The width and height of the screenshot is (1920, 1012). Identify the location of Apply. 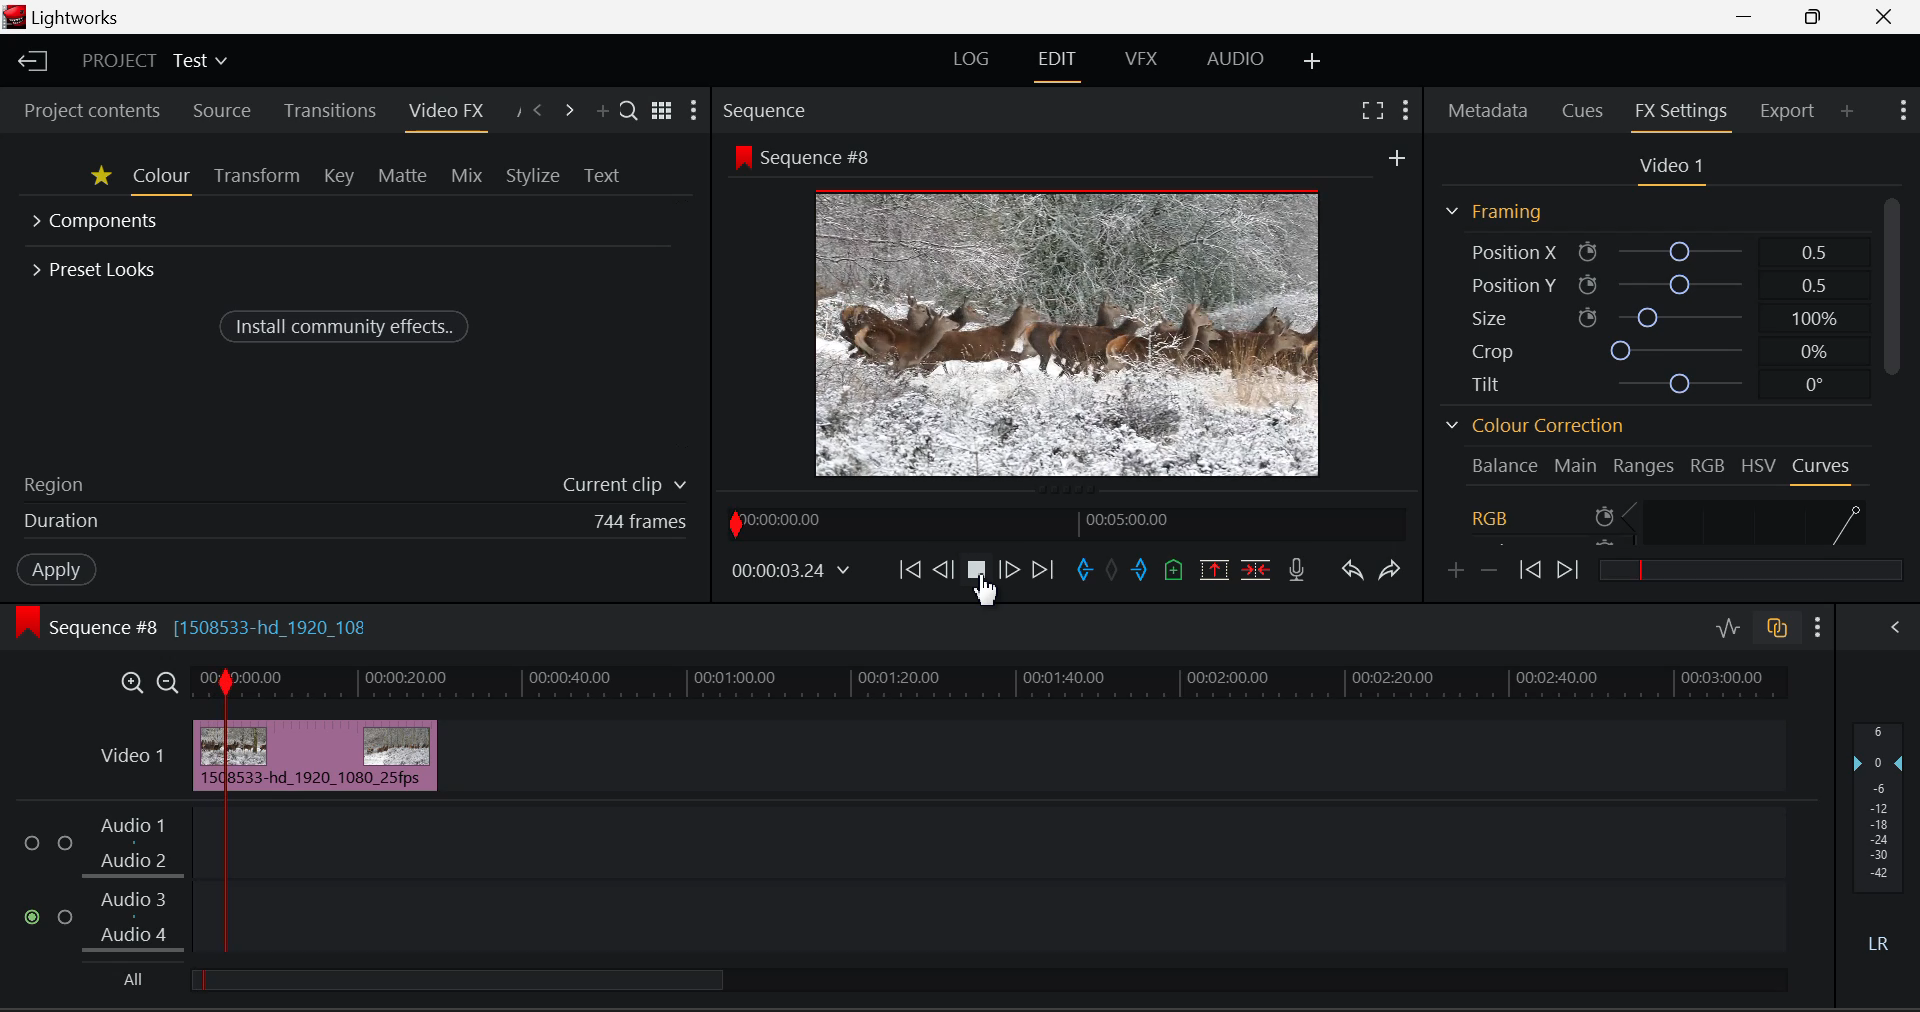
(55, 570).